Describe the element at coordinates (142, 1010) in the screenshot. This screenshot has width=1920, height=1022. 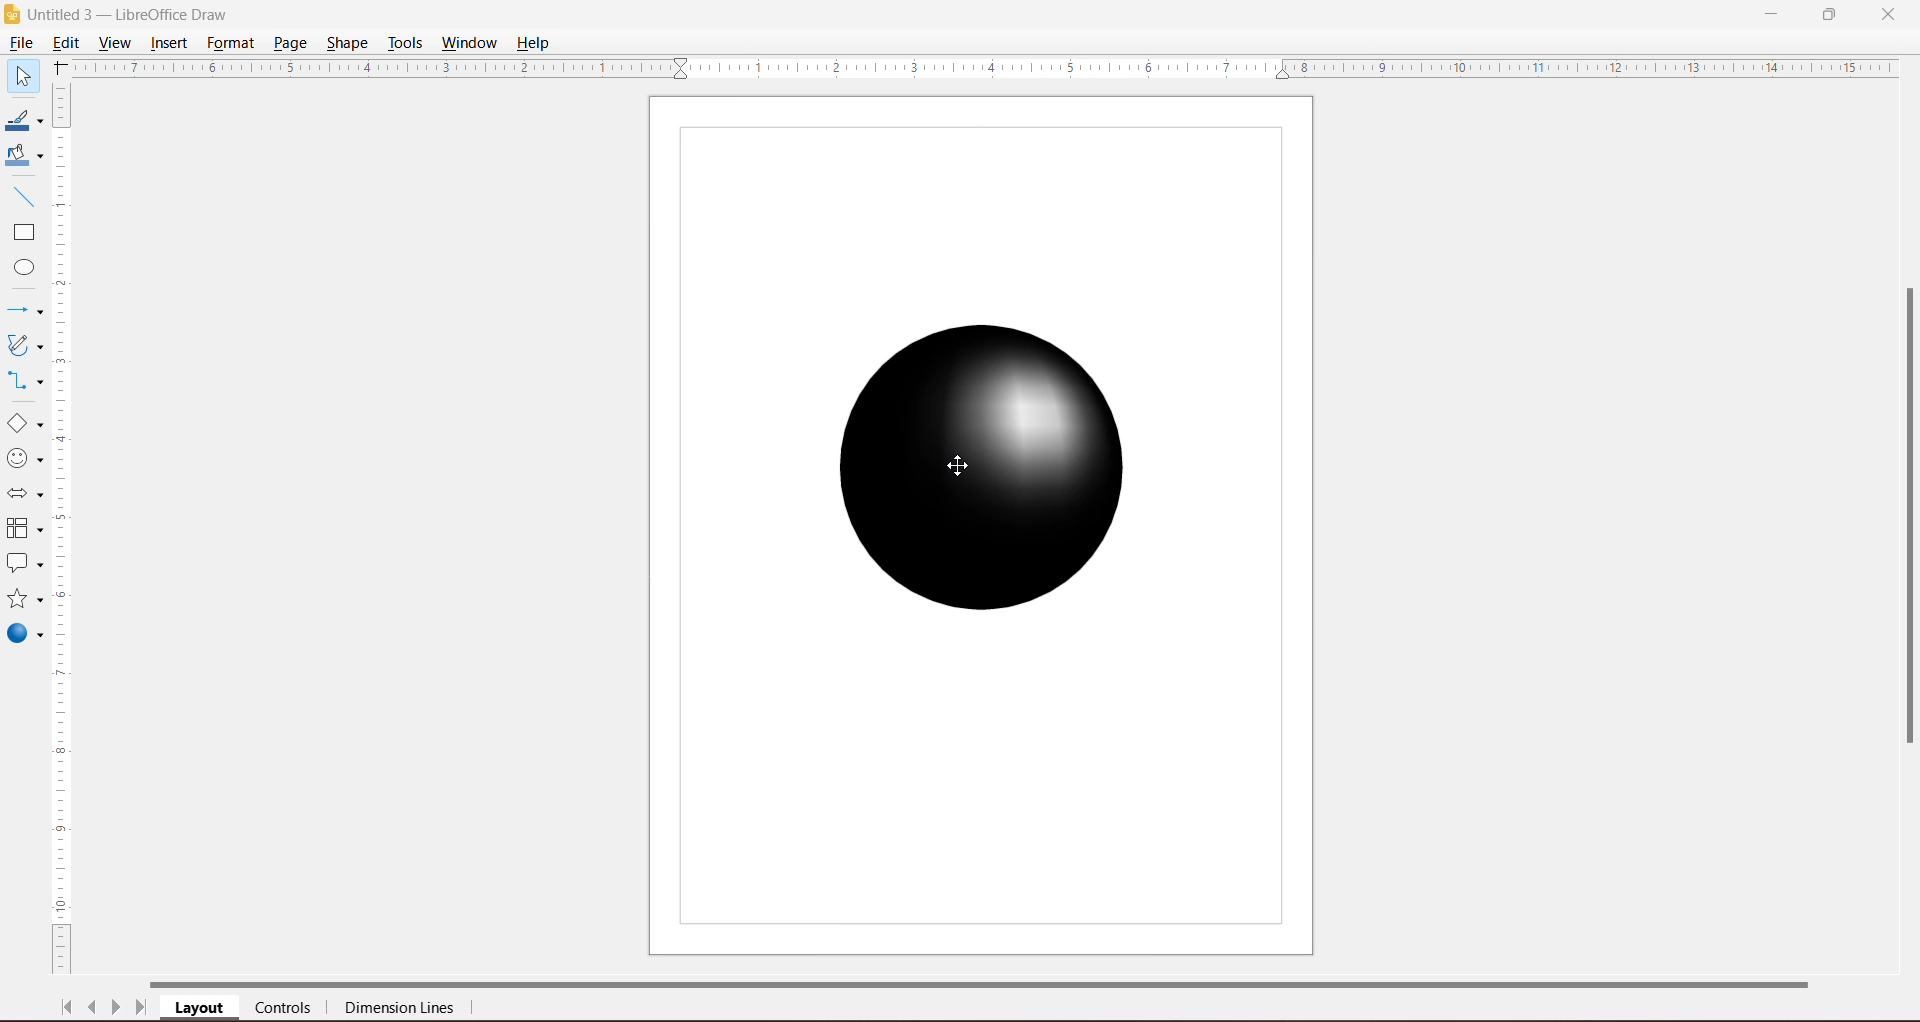
I see `Scroll to last page` at that location.